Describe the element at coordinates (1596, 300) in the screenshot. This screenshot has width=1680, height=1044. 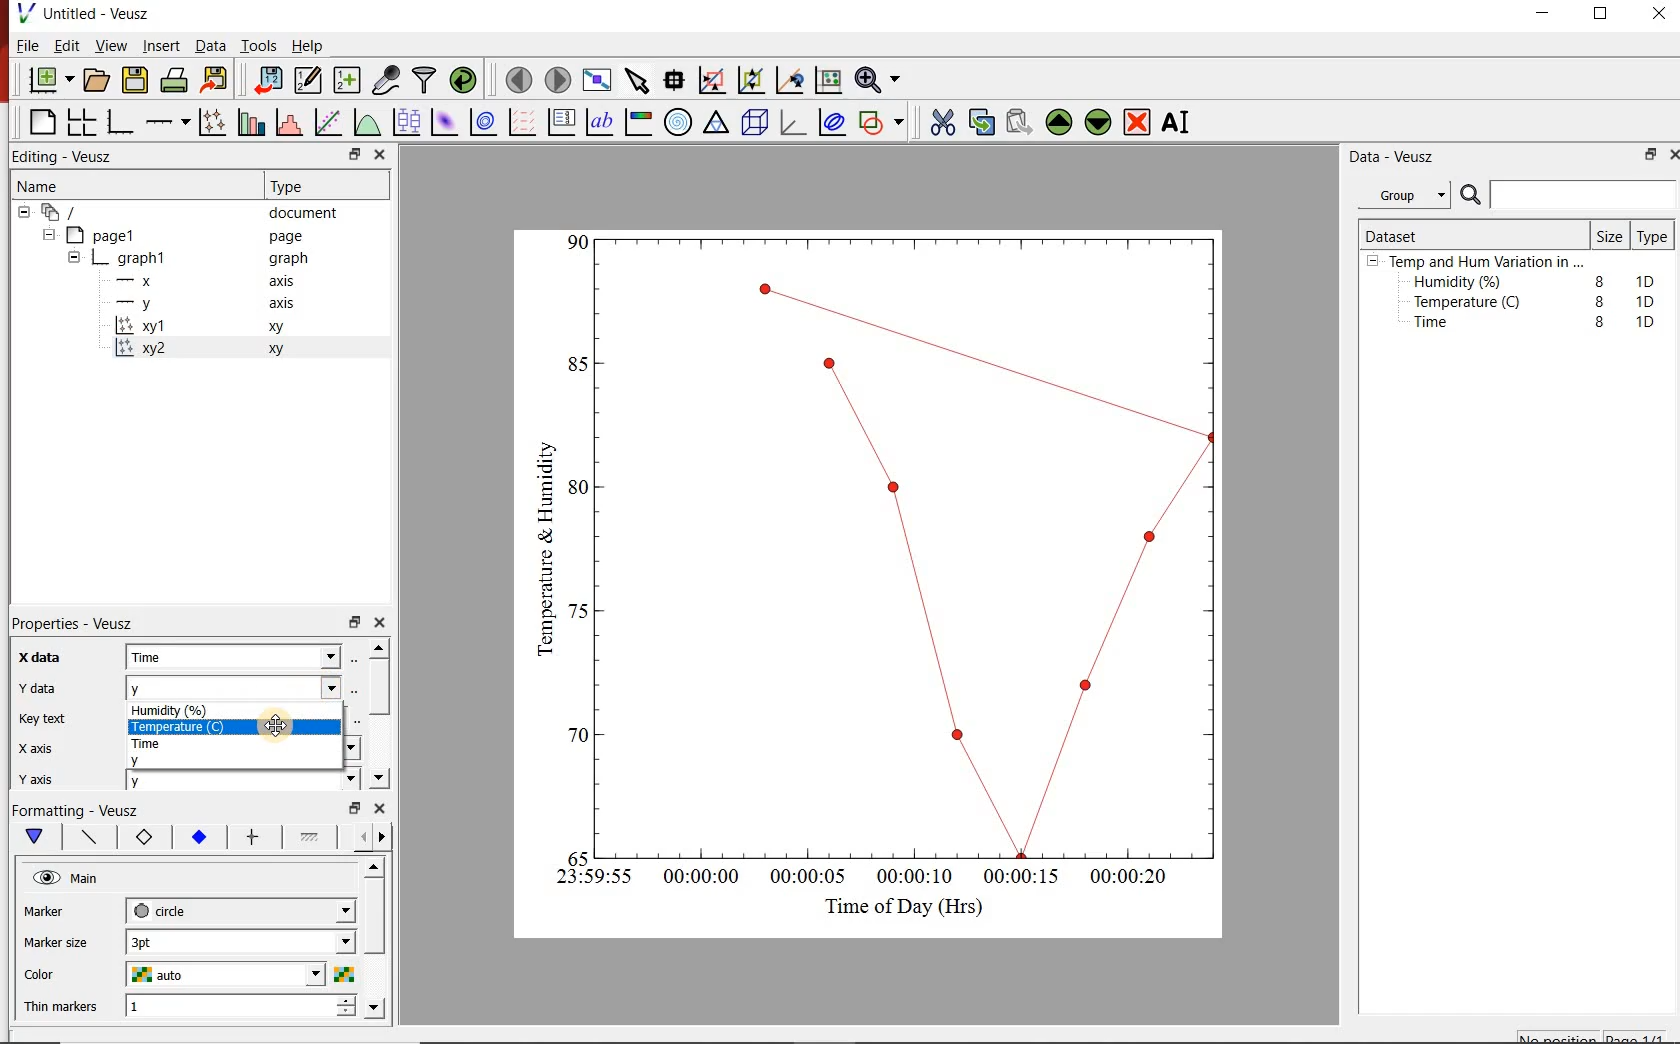
I see `8` at that location.